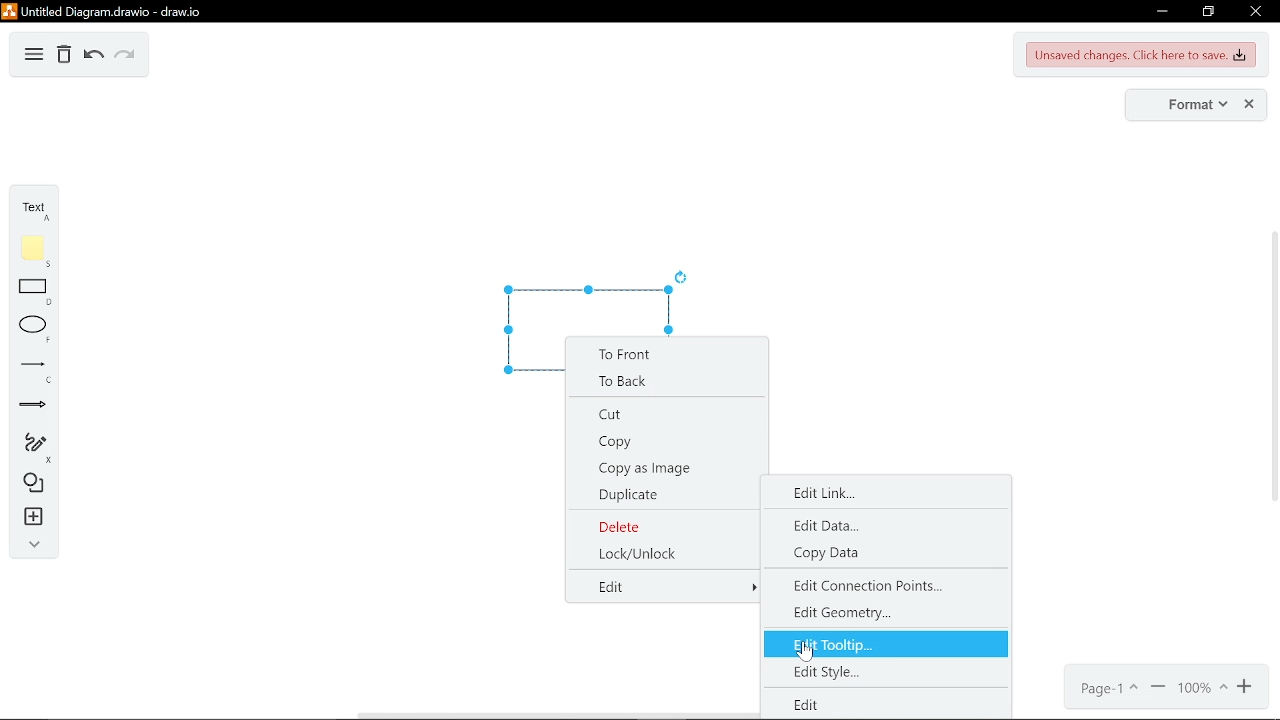 This screenshot has width=1280, height=720. Describe the element at coordinates (1158, 688) in the screenshot. I see `zoom out` at that location.